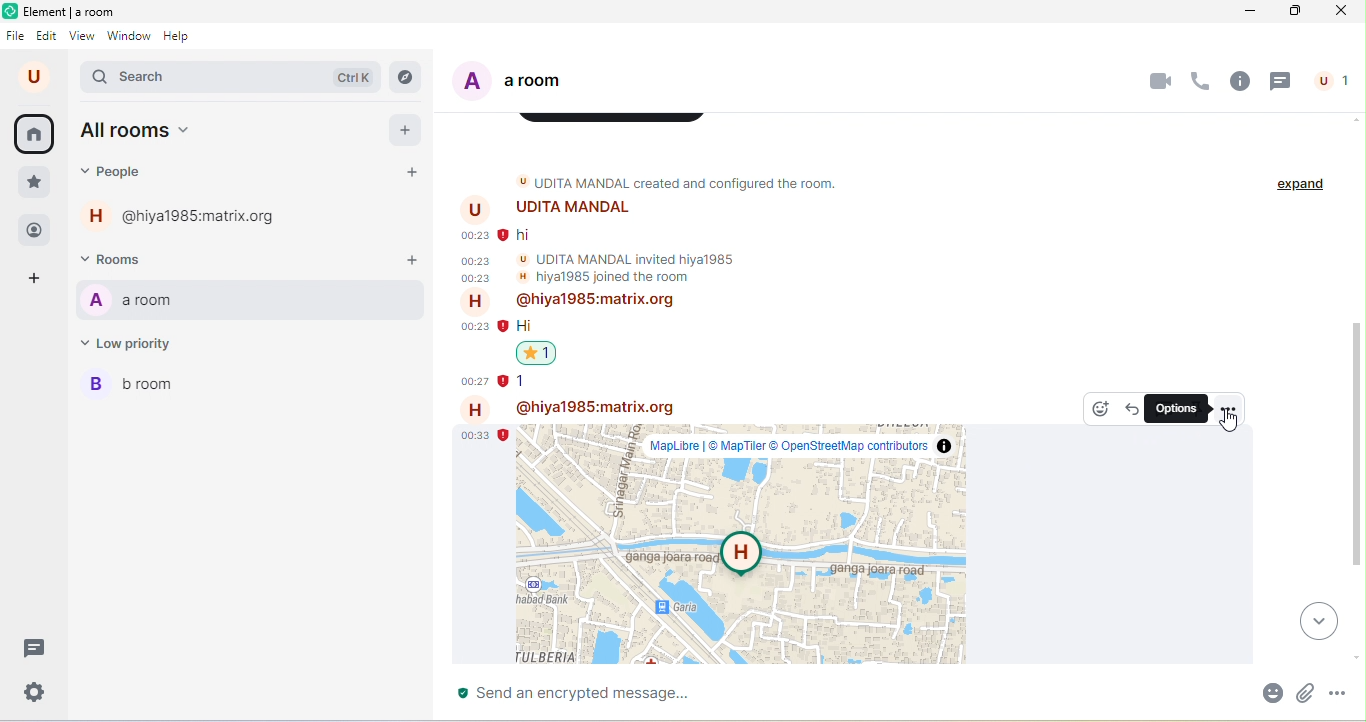 The image size is (1366, 722). Describe the element at coordinates (120, 172) in the screenshot. I see `people` at that location.